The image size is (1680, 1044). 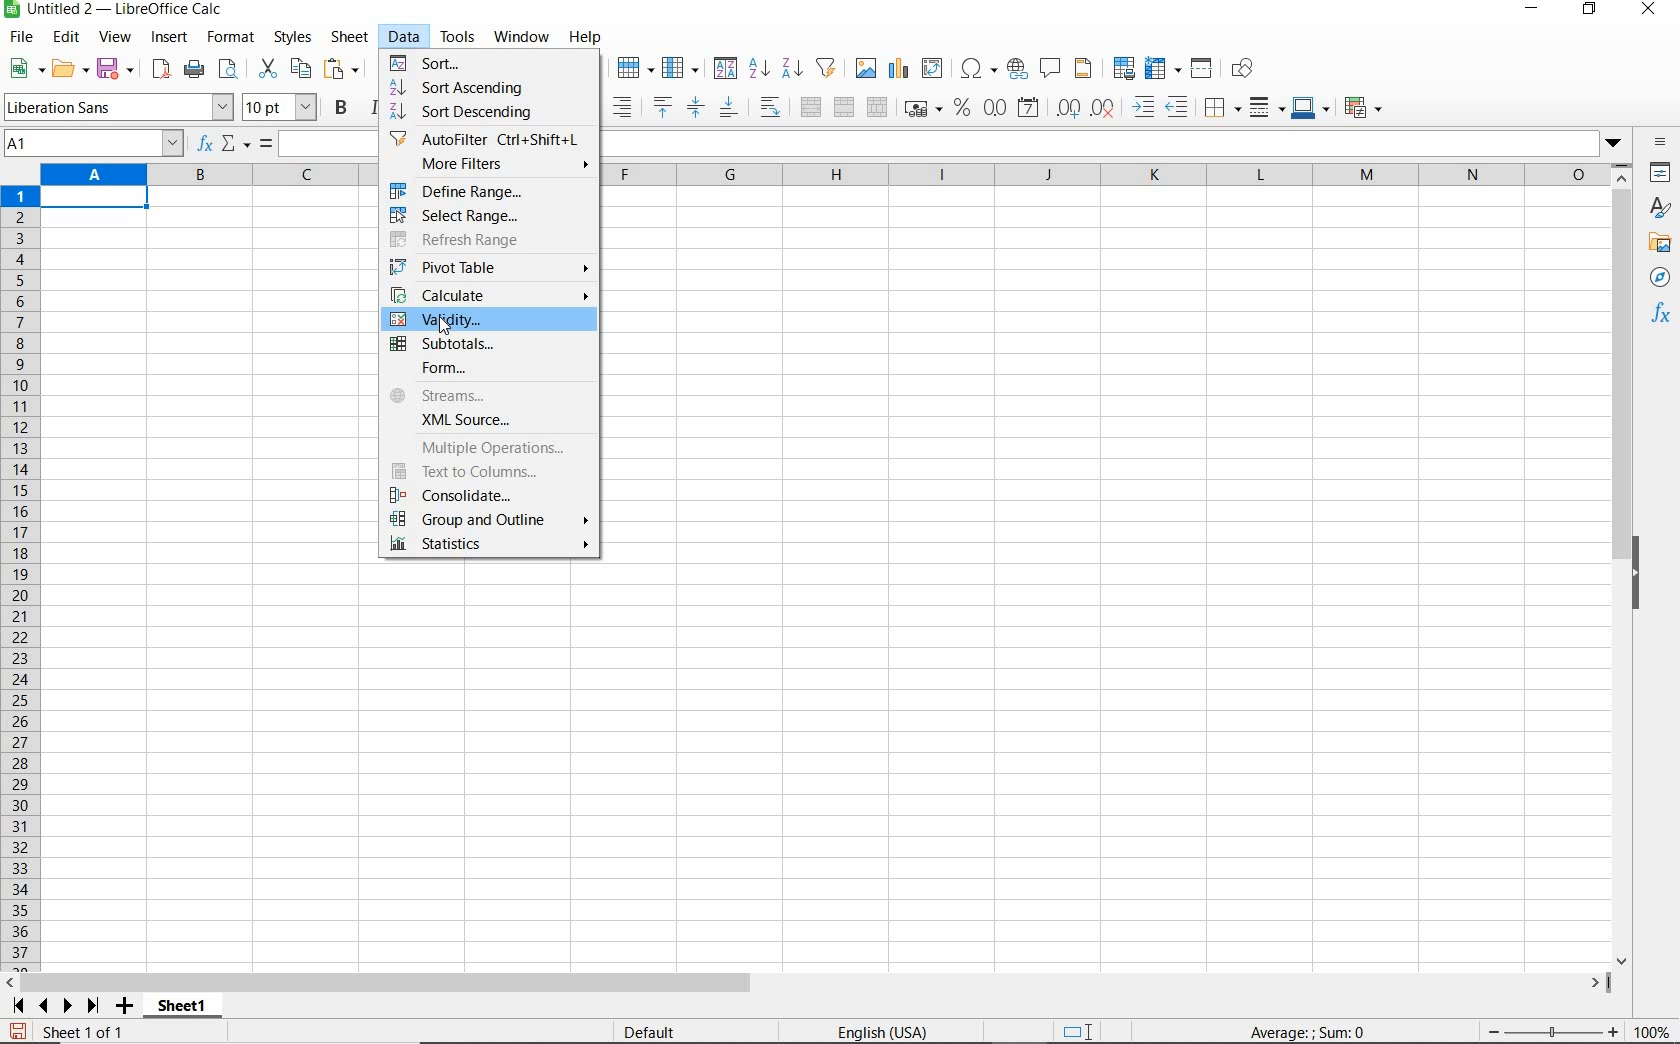 I want to click on wrap text, so click(x=773, y=106).